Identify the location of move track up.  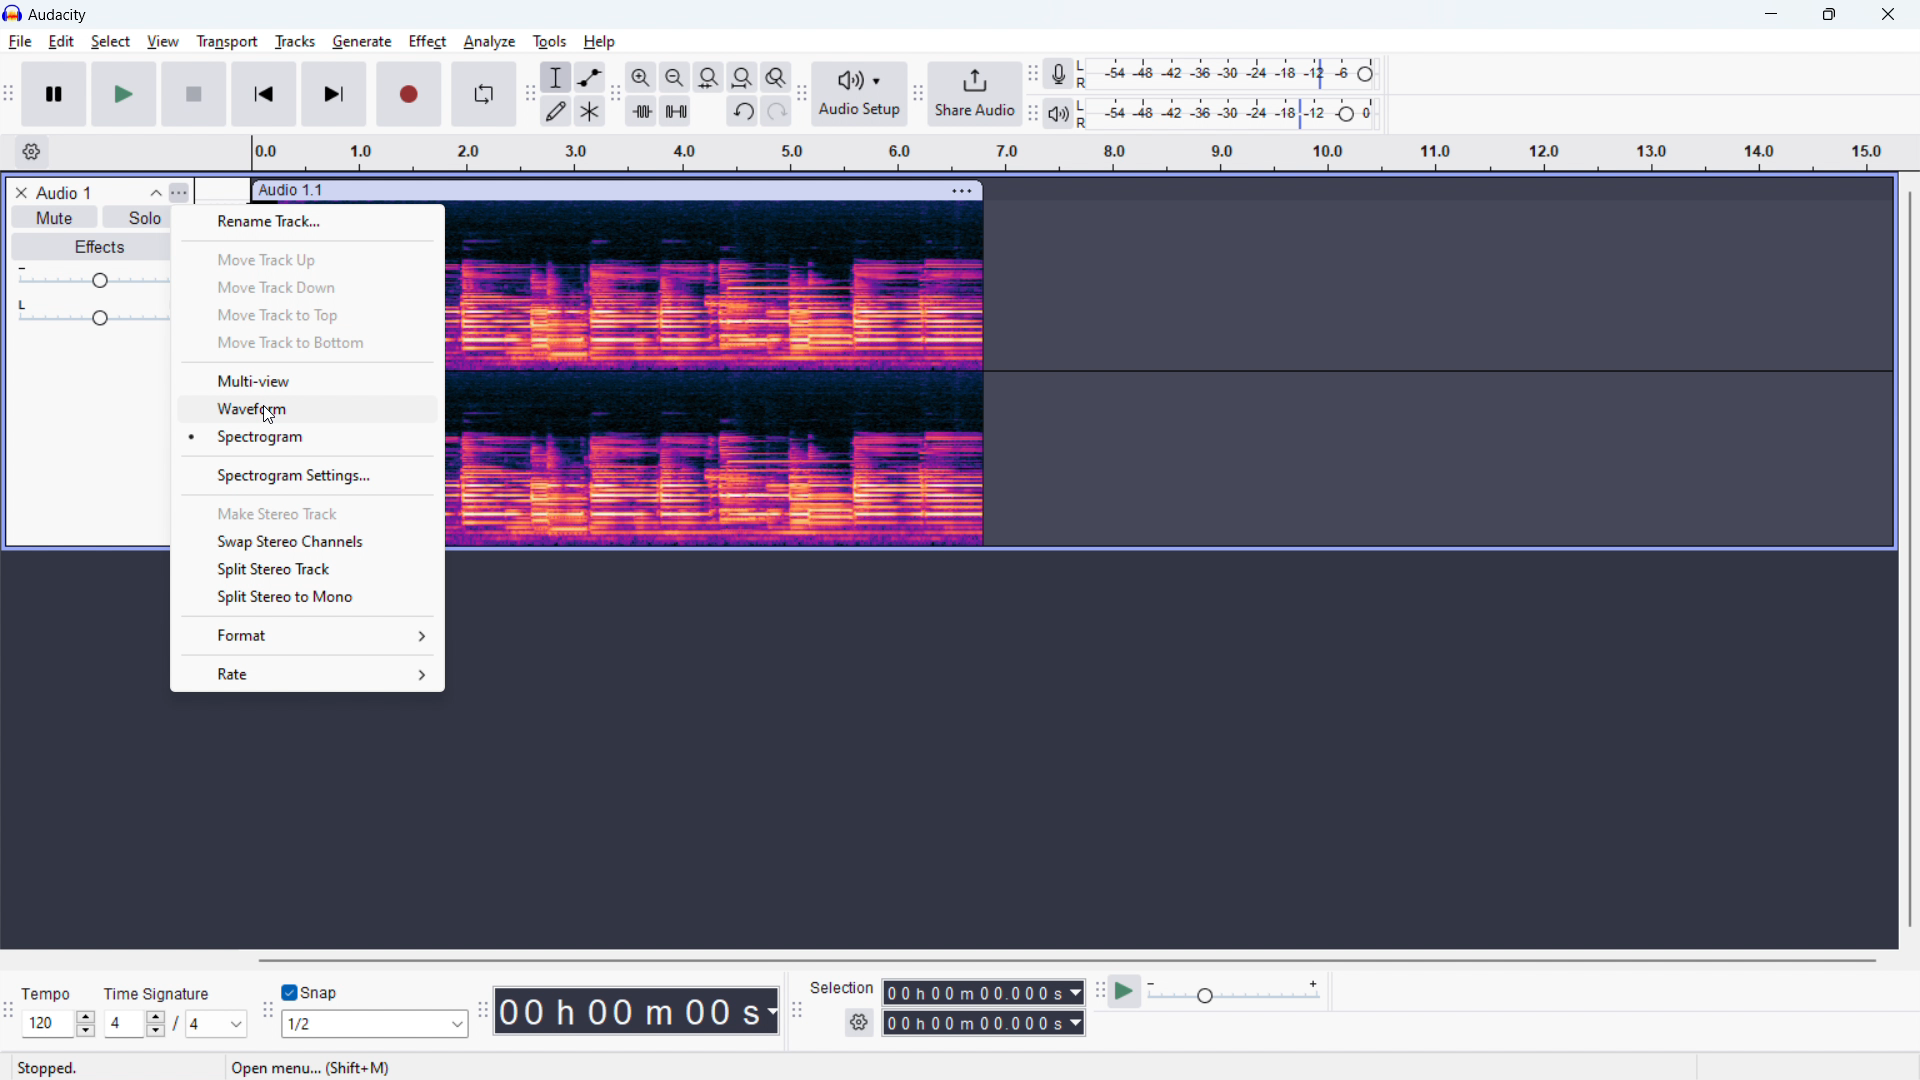
(309, 259).